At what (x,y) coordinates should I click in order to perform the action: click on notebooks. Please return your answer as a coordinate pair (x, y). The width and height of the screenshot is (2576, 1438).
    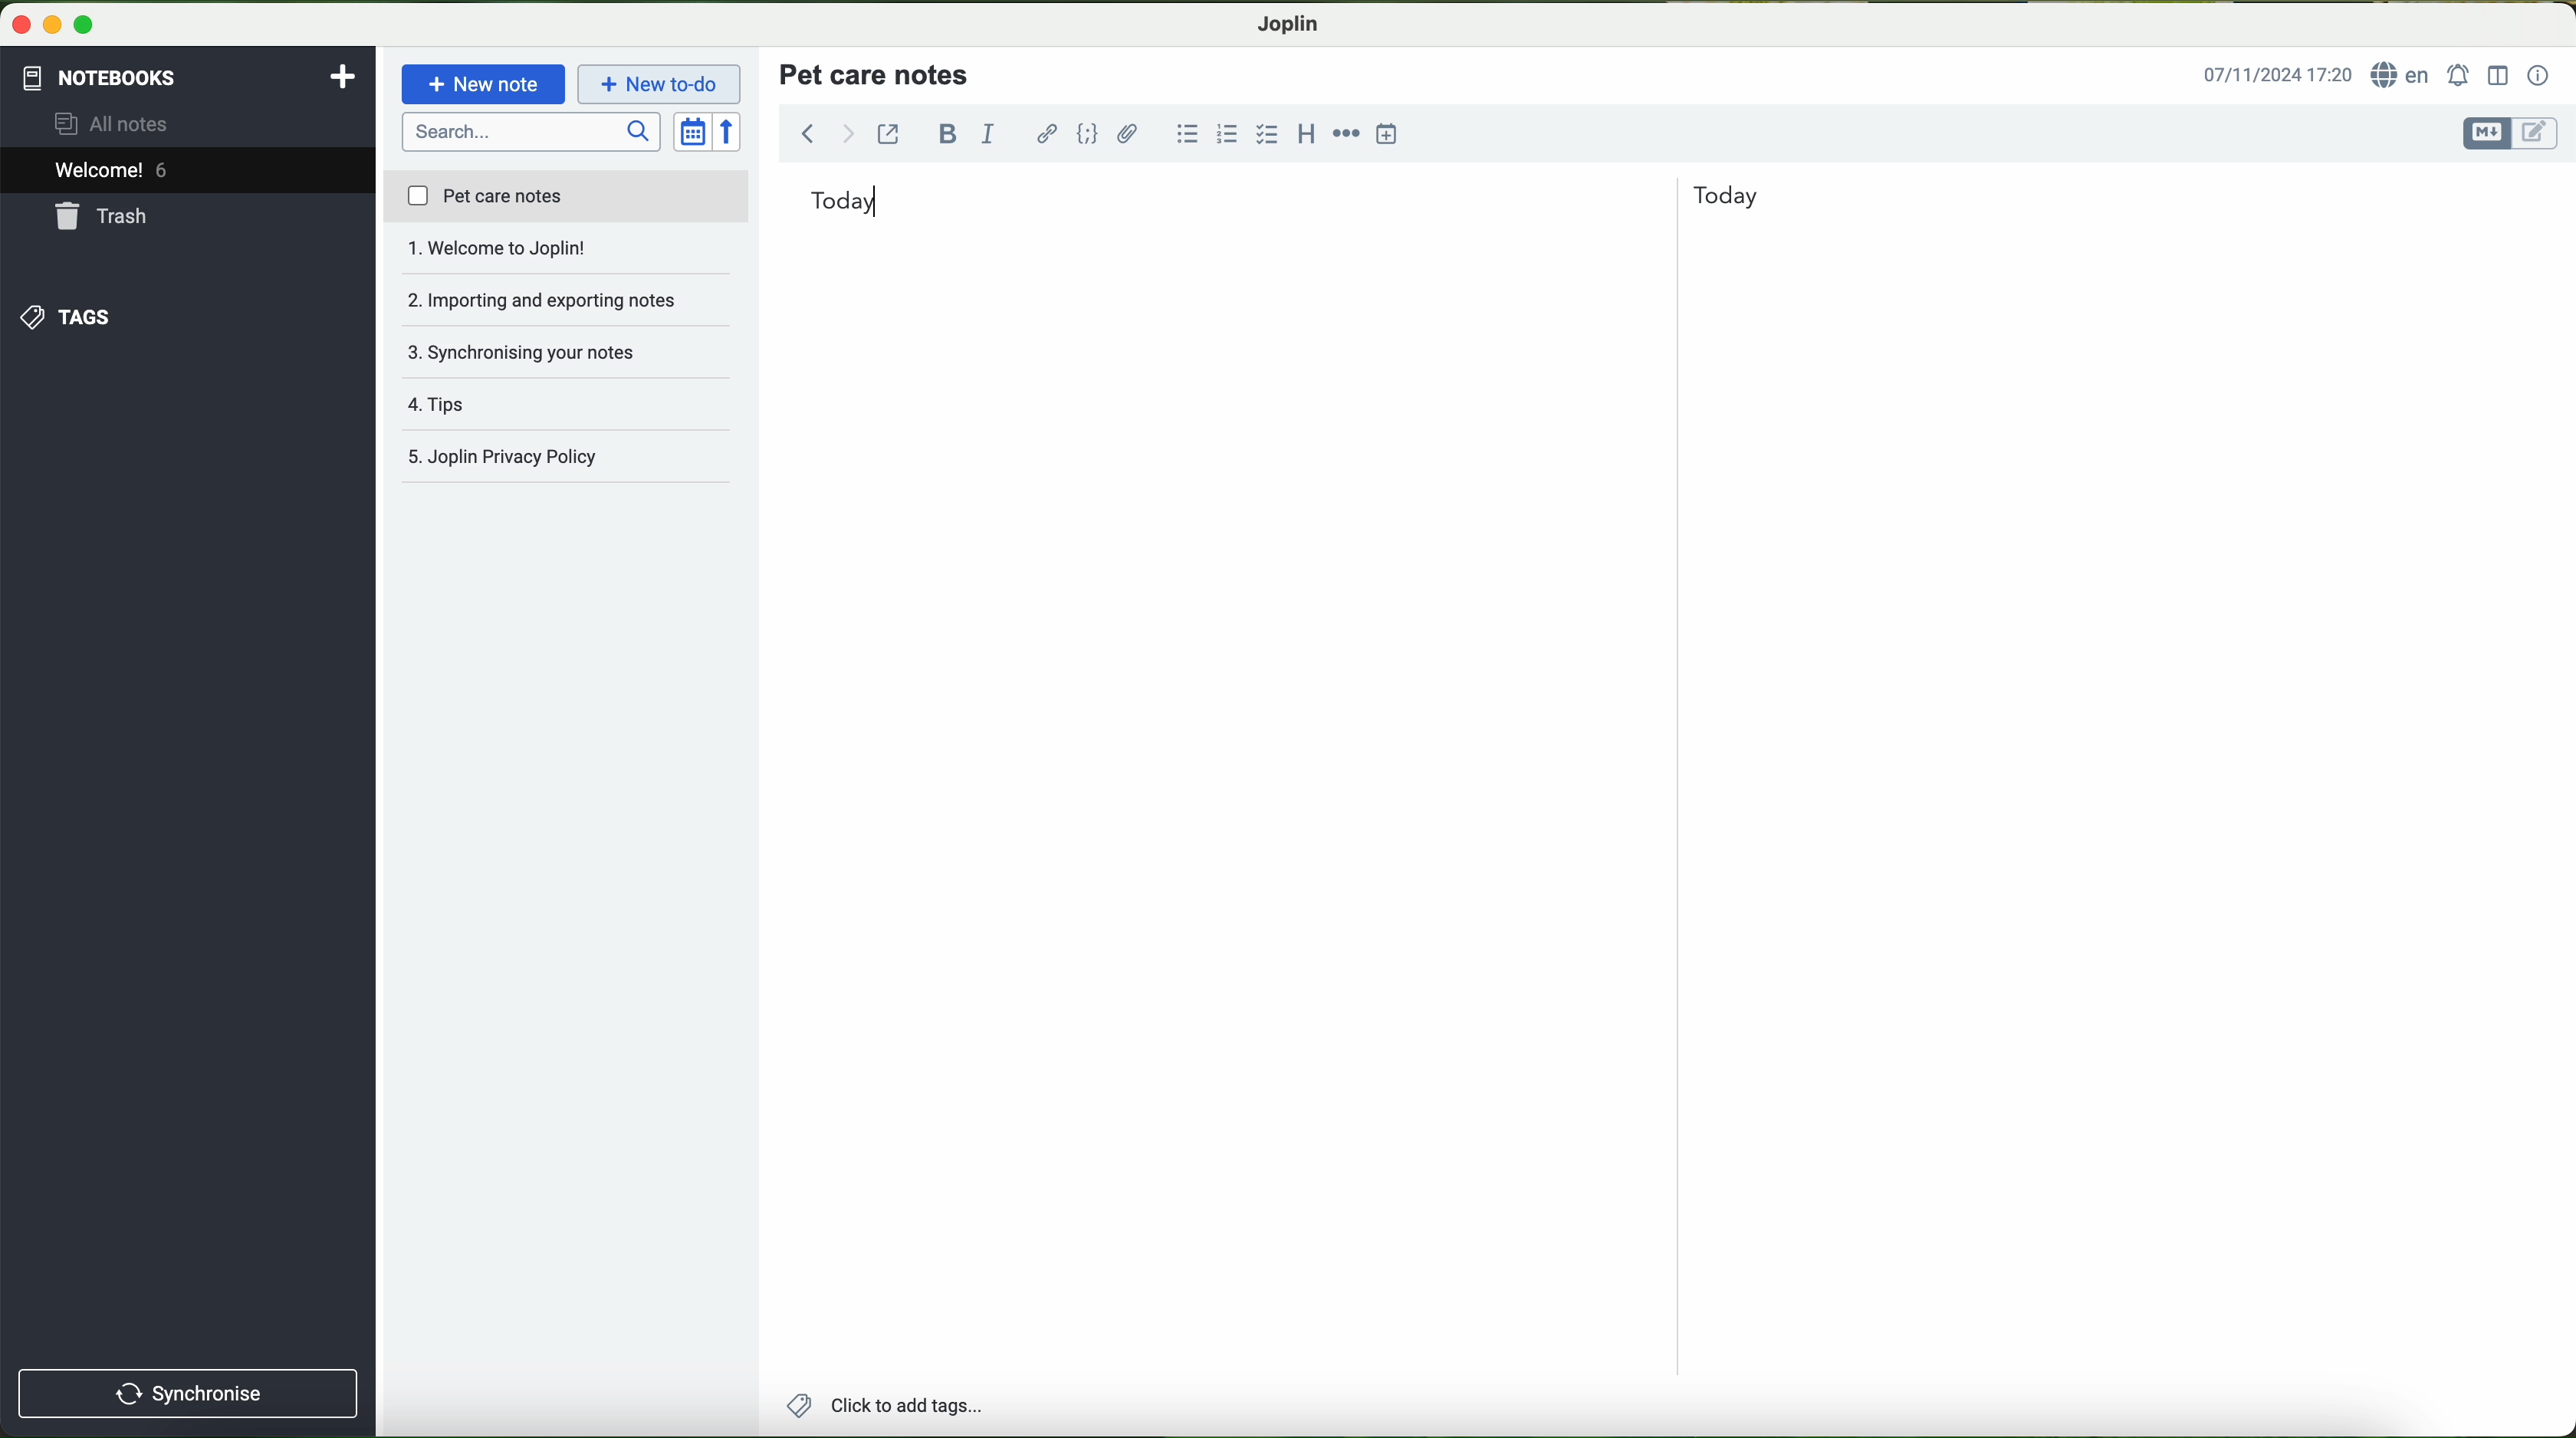
    Looking at the image, I should click on (97, 74).